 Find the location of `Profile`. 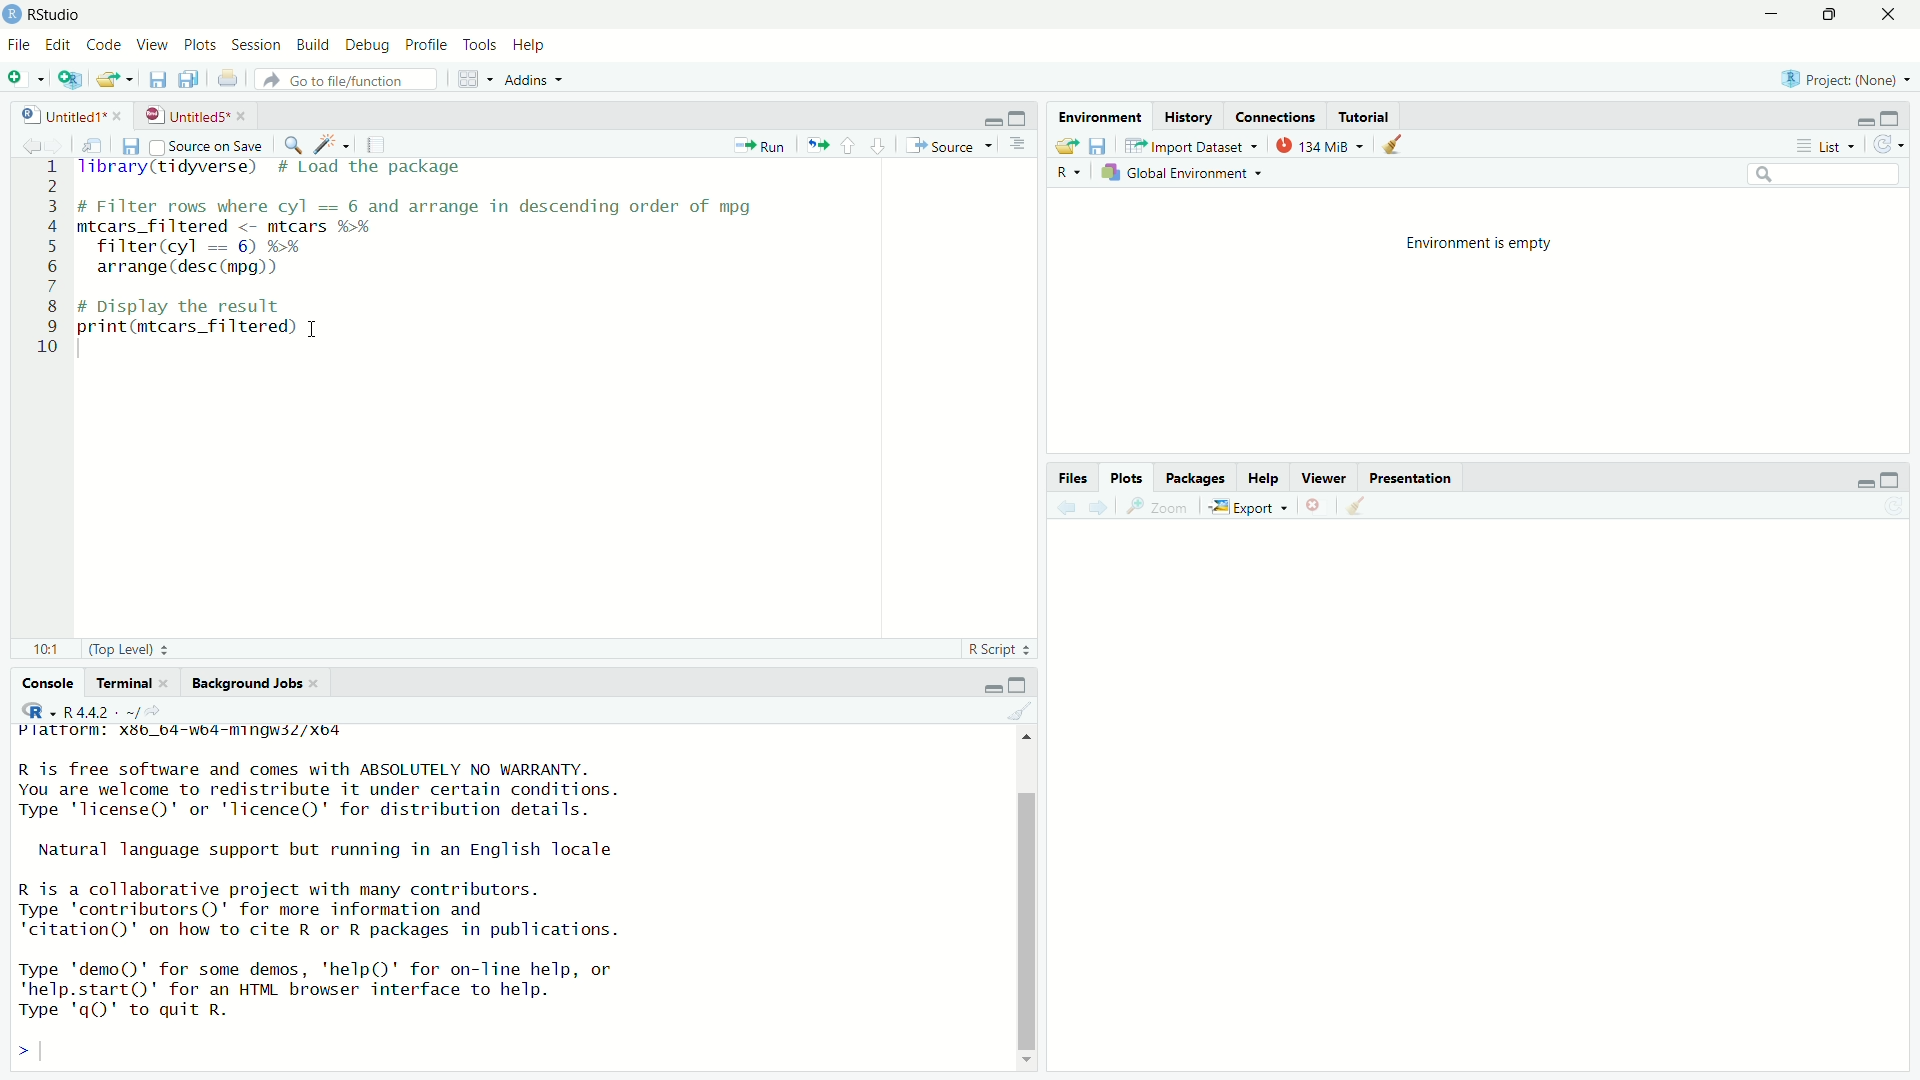

Profile is located at coordinates (427, 45).